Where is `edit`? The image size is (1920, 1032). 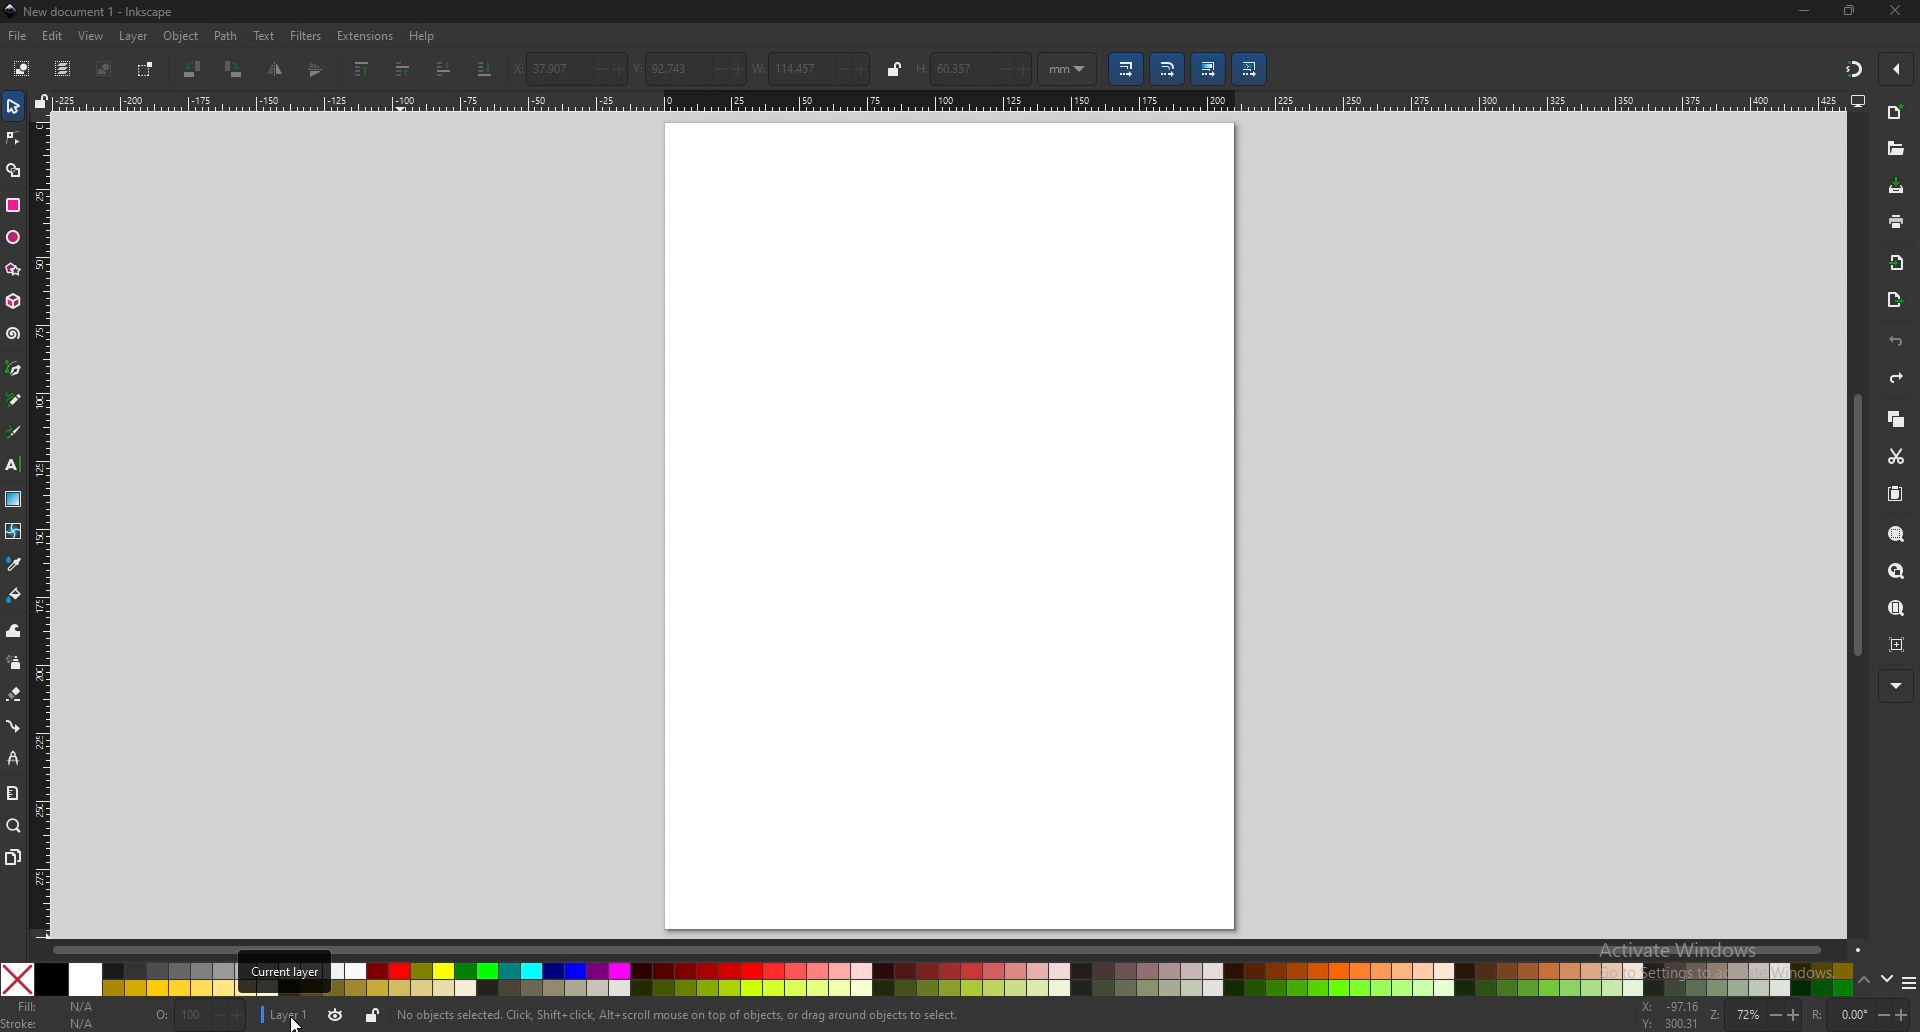 edit is located at coordinates (53, 36).